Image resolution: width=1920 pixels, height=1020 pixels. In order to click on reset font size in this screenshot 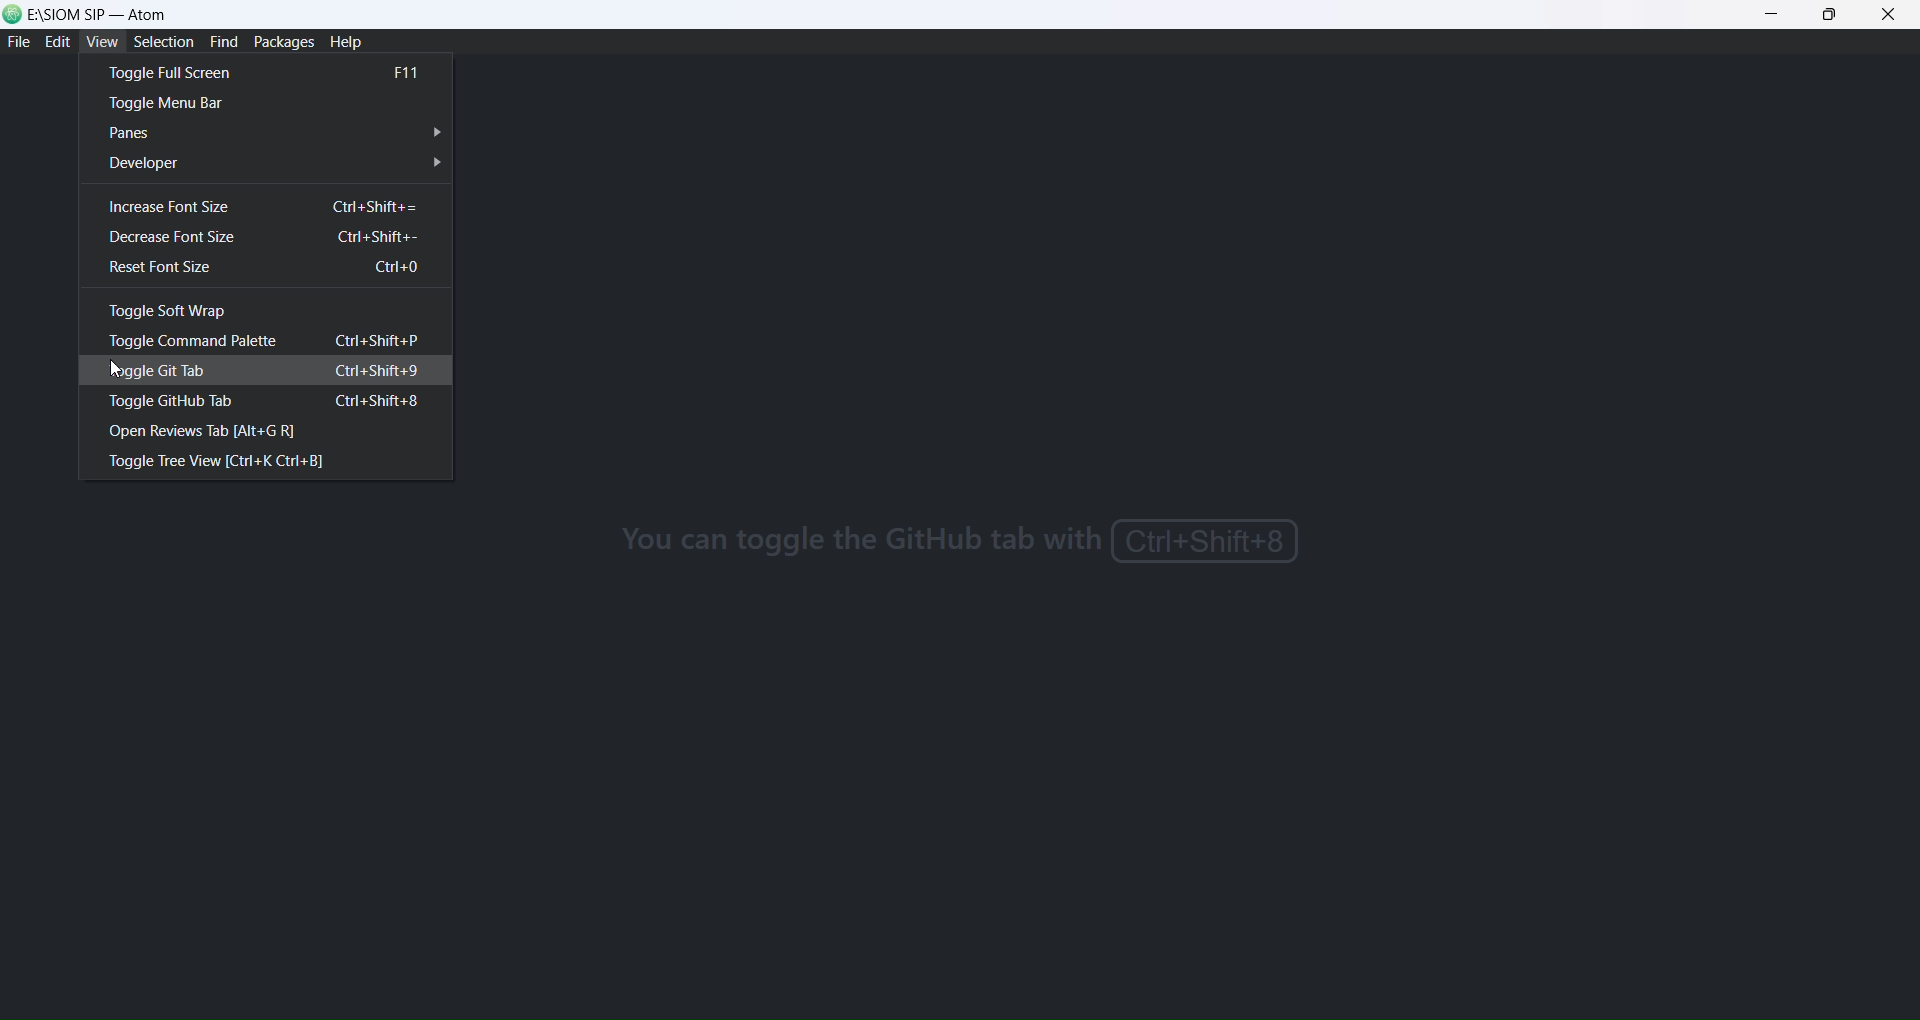, I will do `click(261, 269)`.